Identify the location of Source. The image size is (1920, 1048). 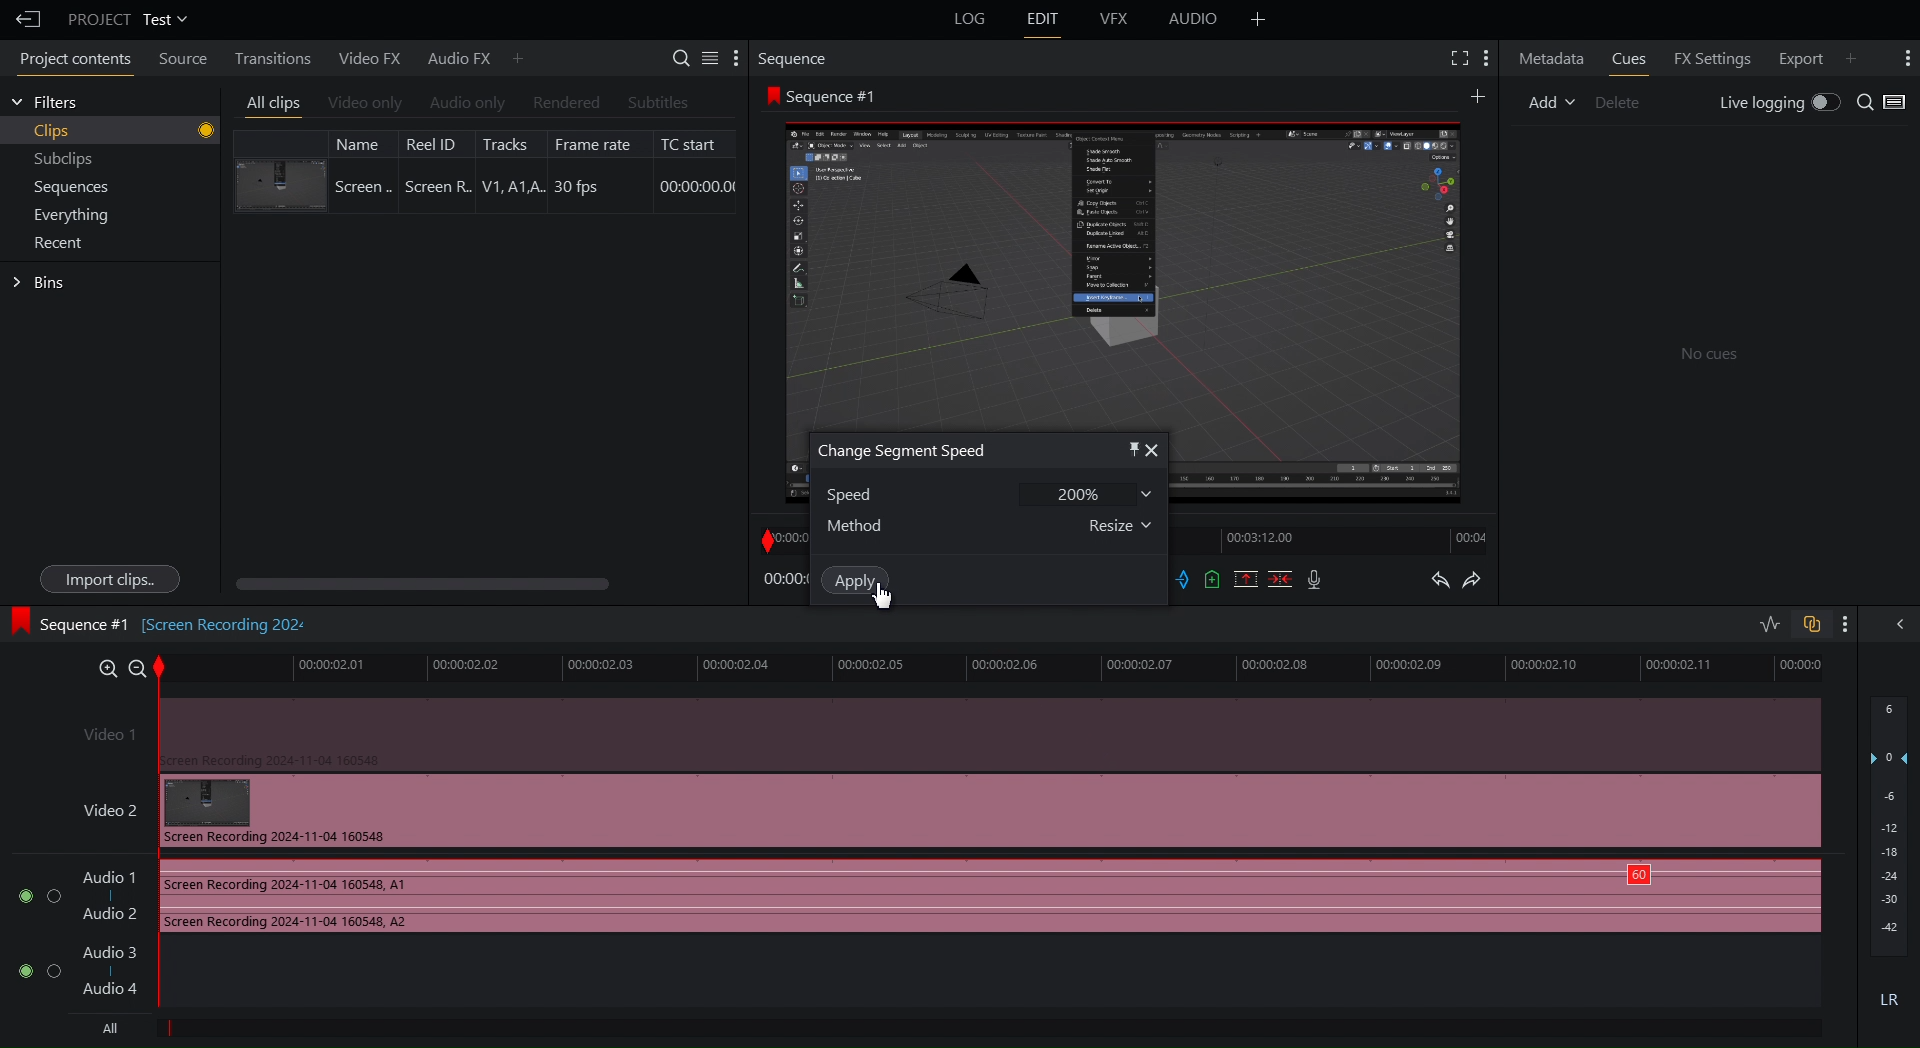
(178, 61).